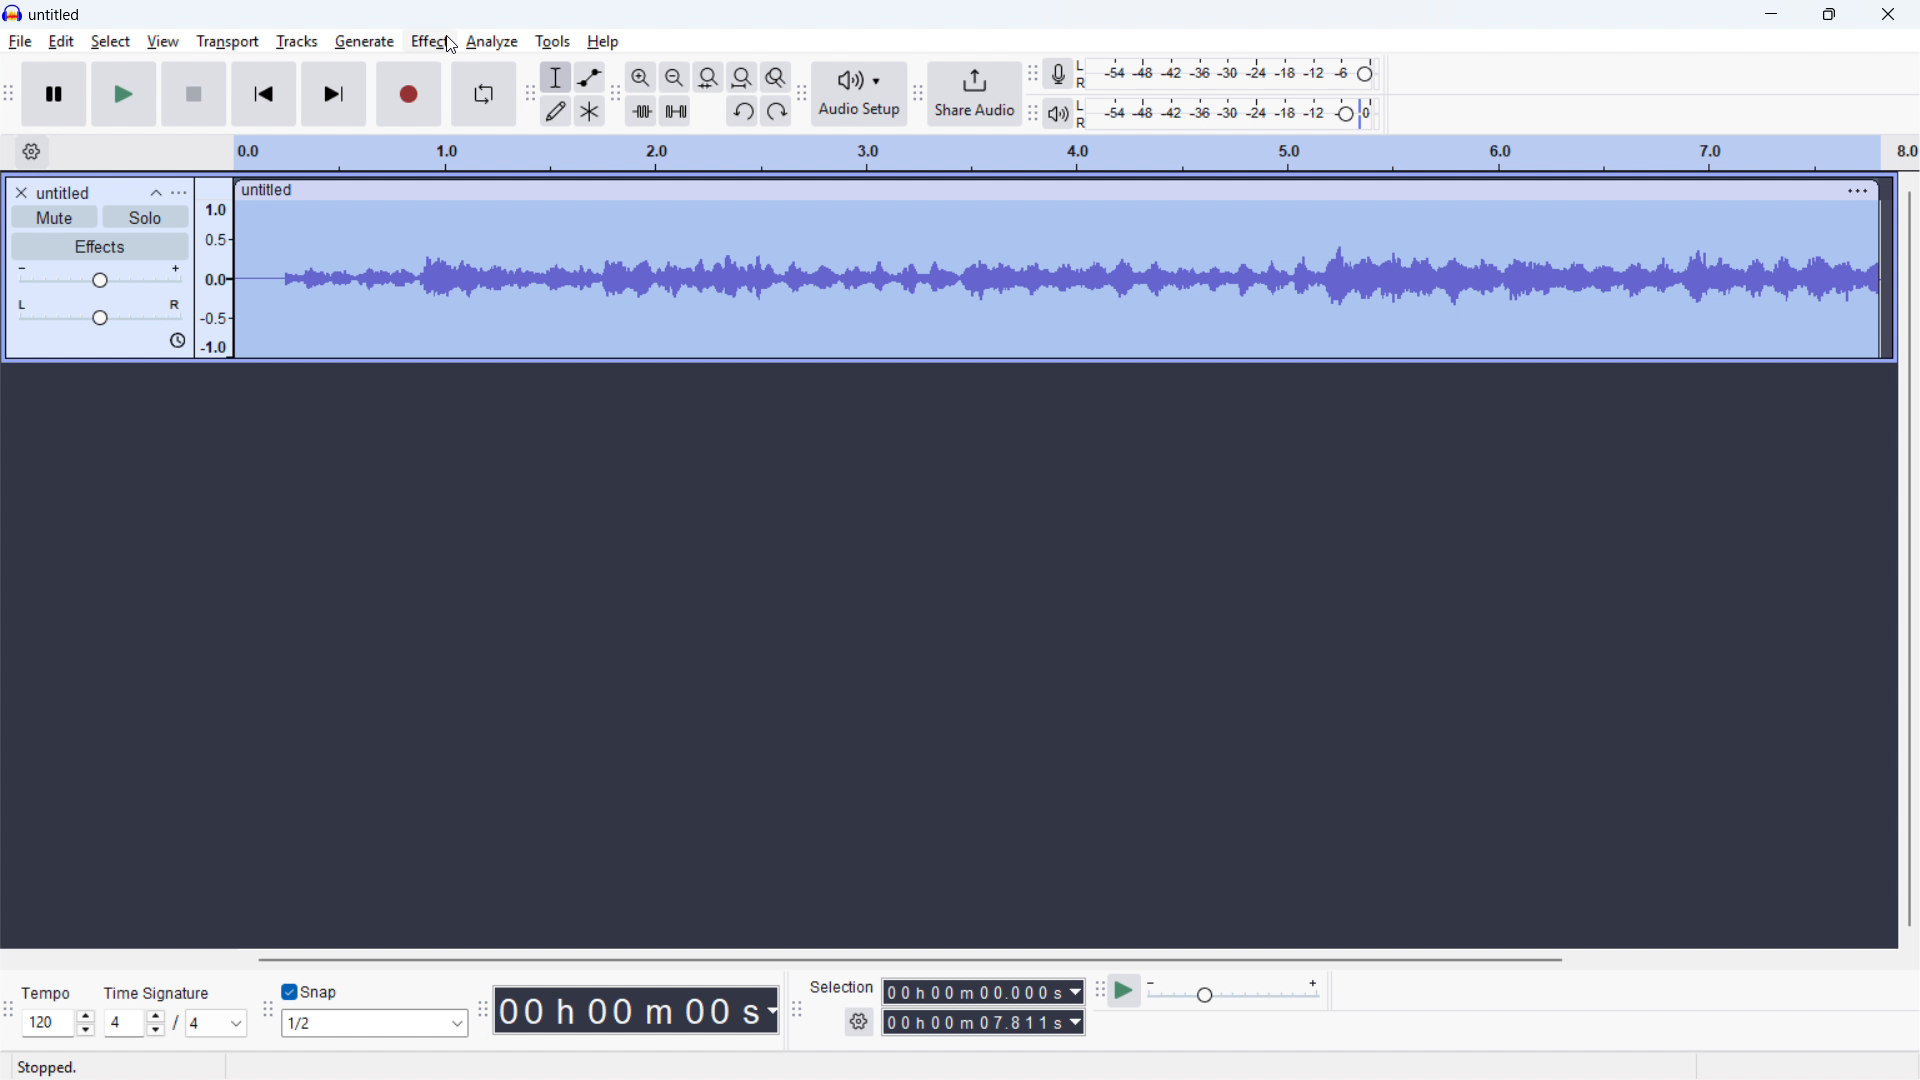  Describe the element at coordinates (31, 152) in the screenshot. I see `timeline settings` at that location.